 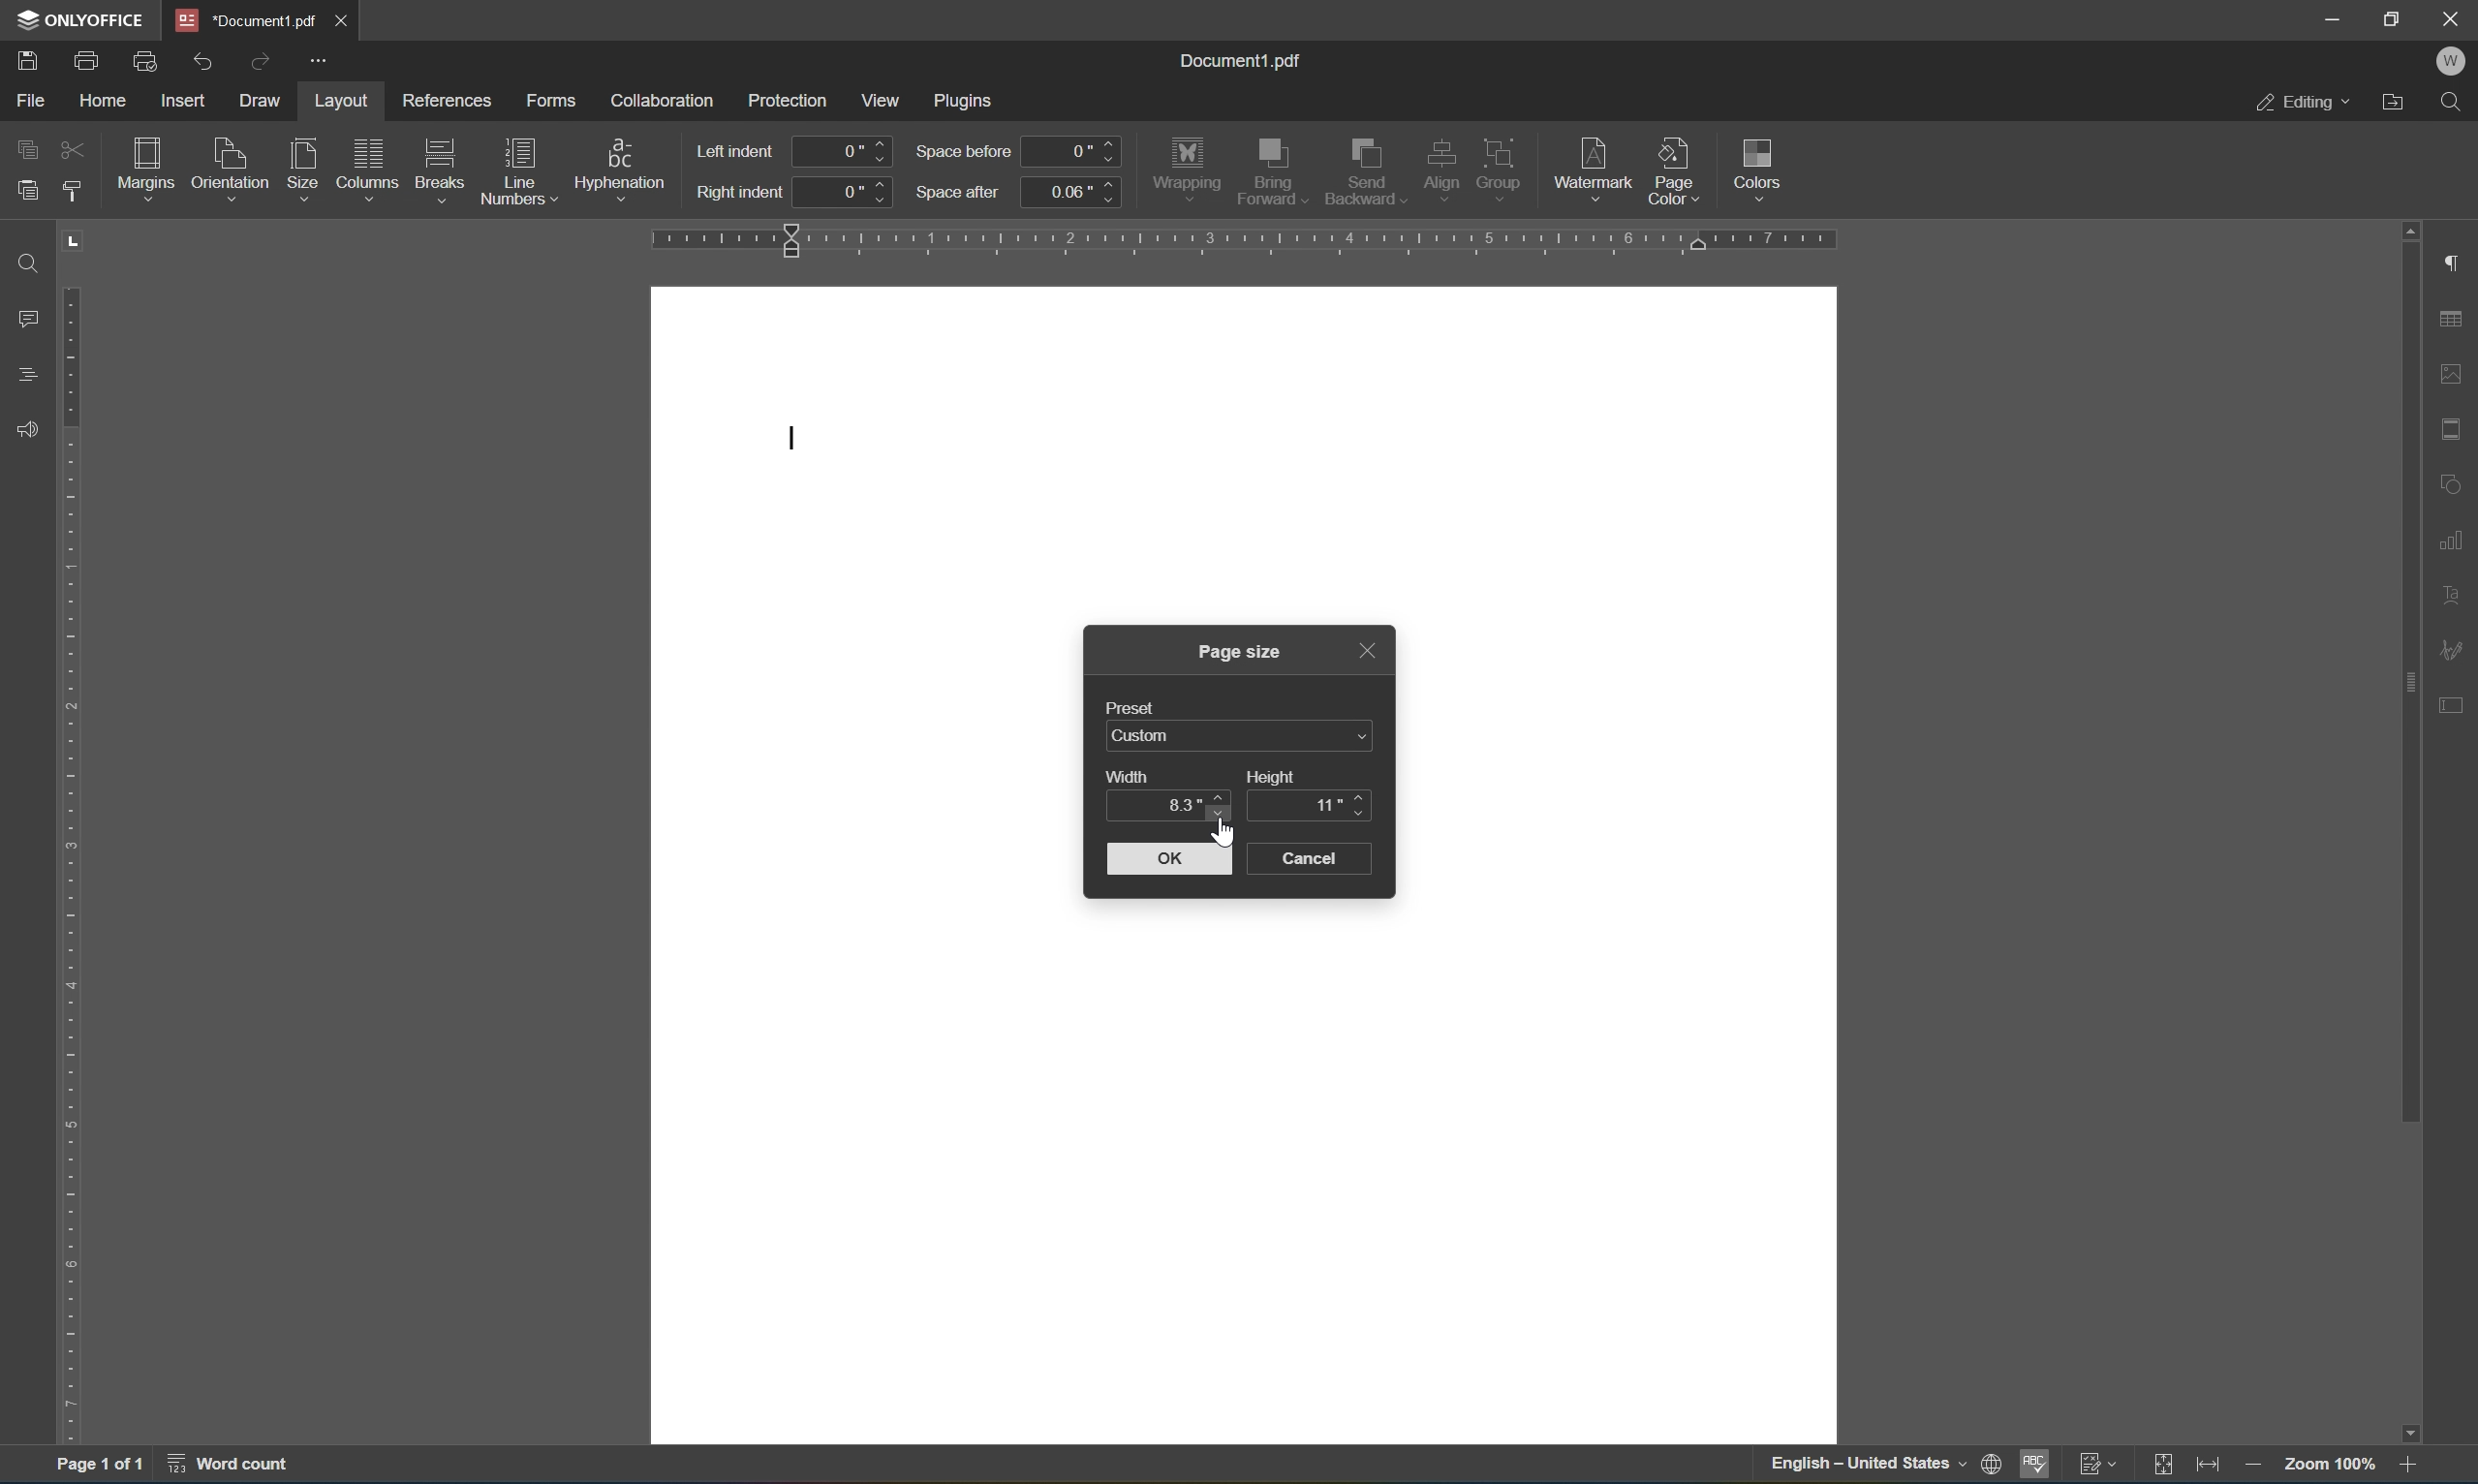 I want to click on width, so click(x=1132, y=775).